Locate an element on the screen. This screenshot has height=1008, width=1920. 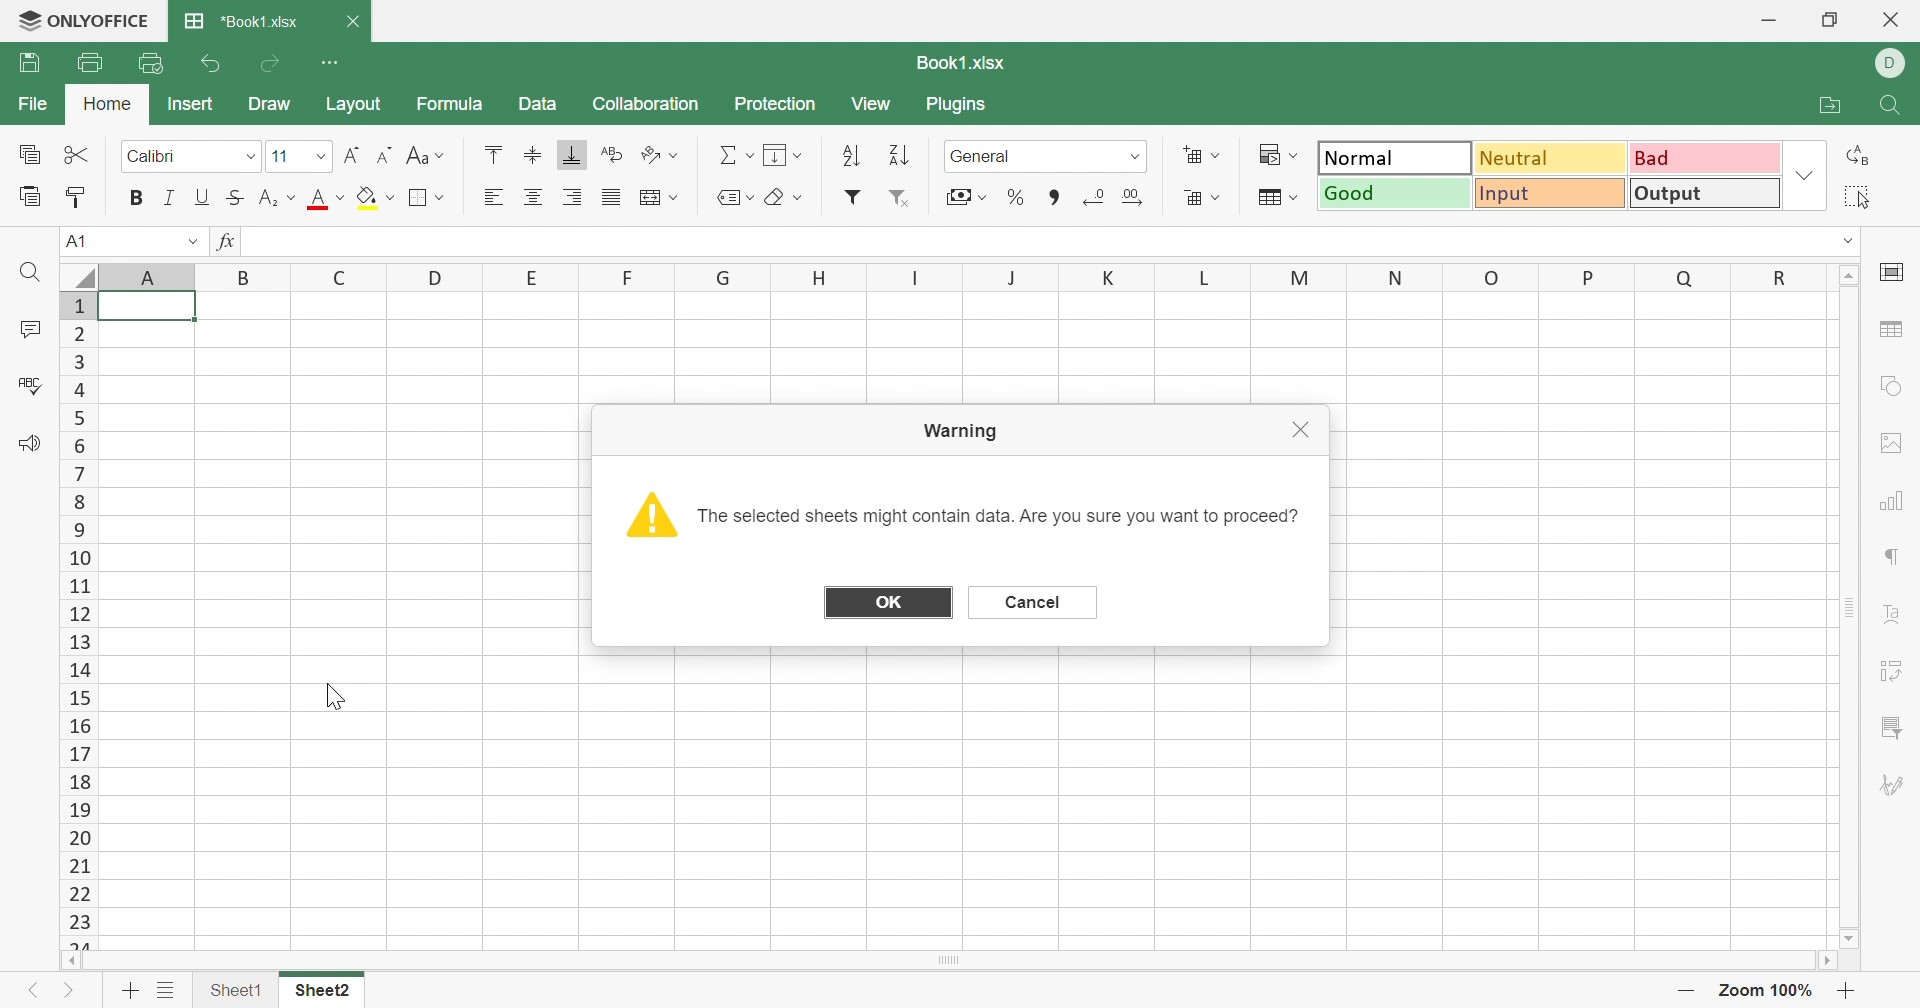
Borders is located at coordinates (430, 197).